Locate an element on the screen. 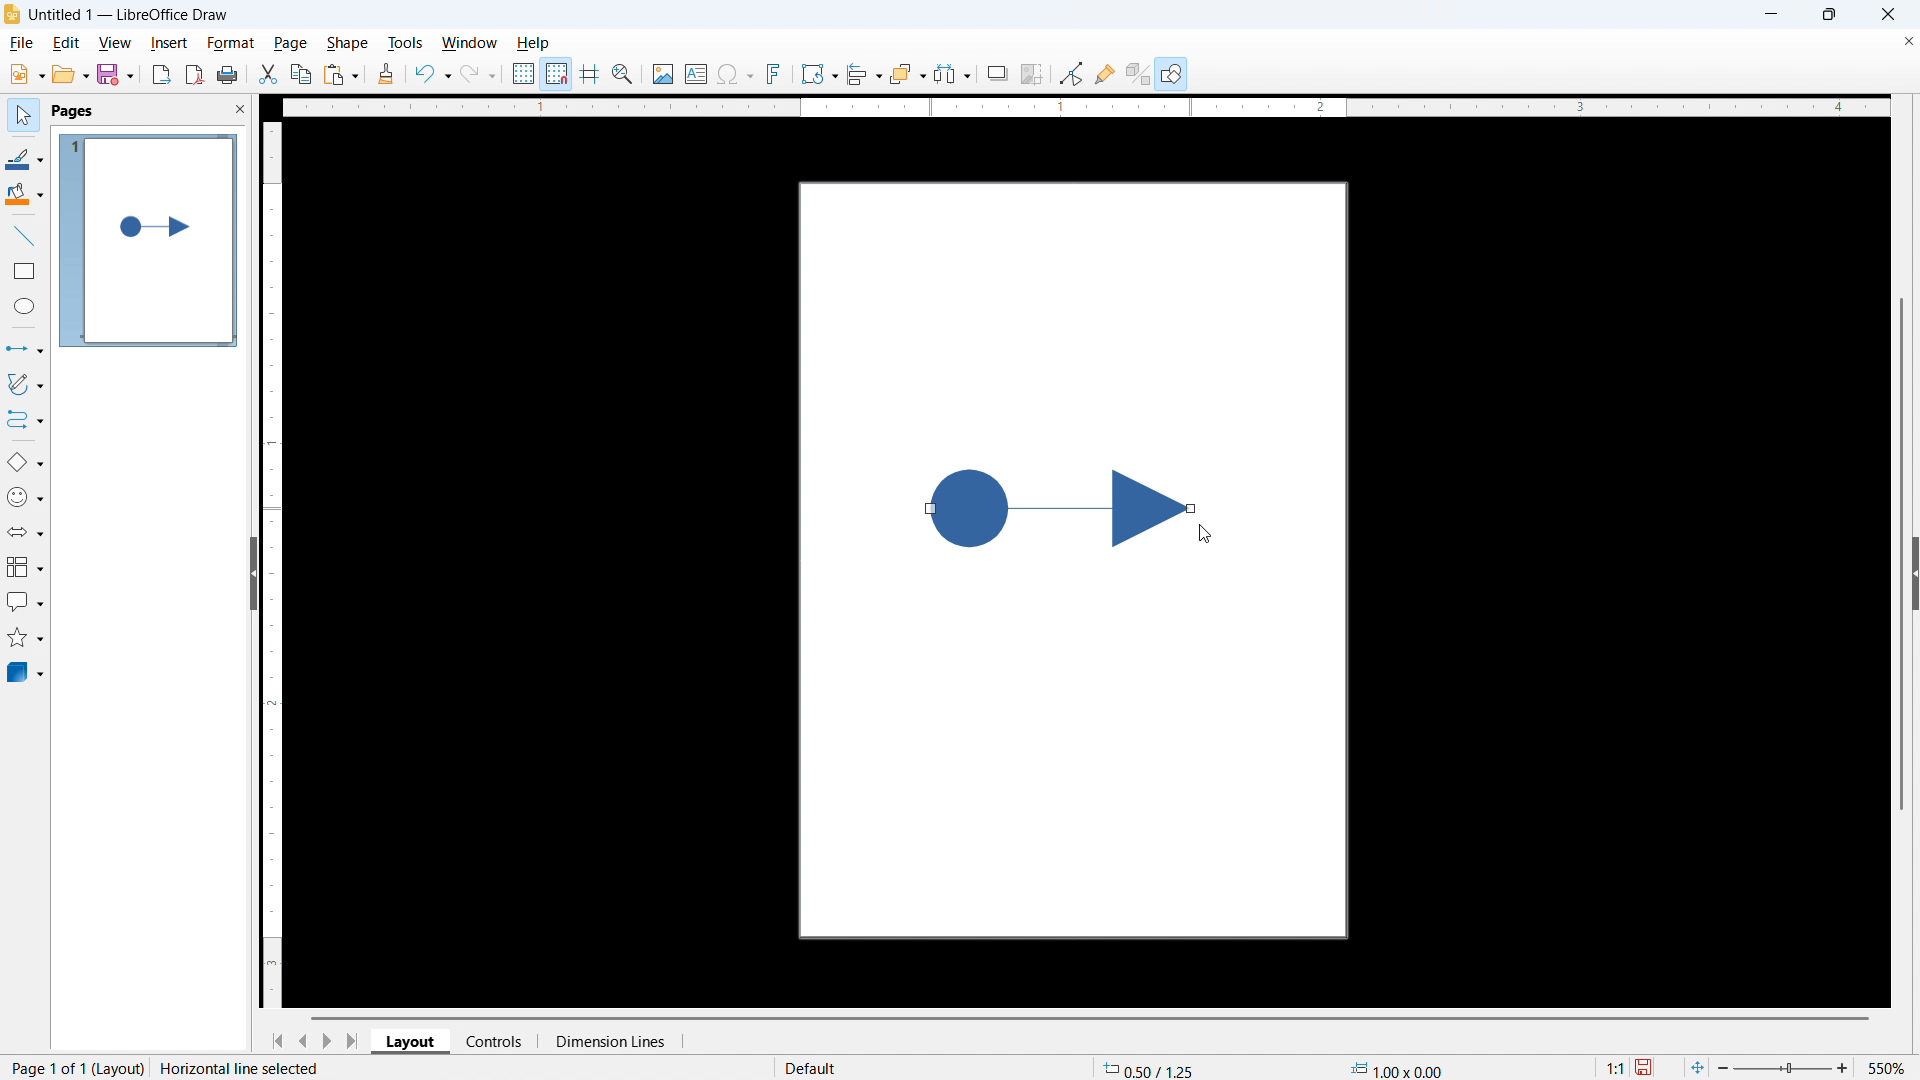  Export as P D F  is located at coordinates (195, 74).